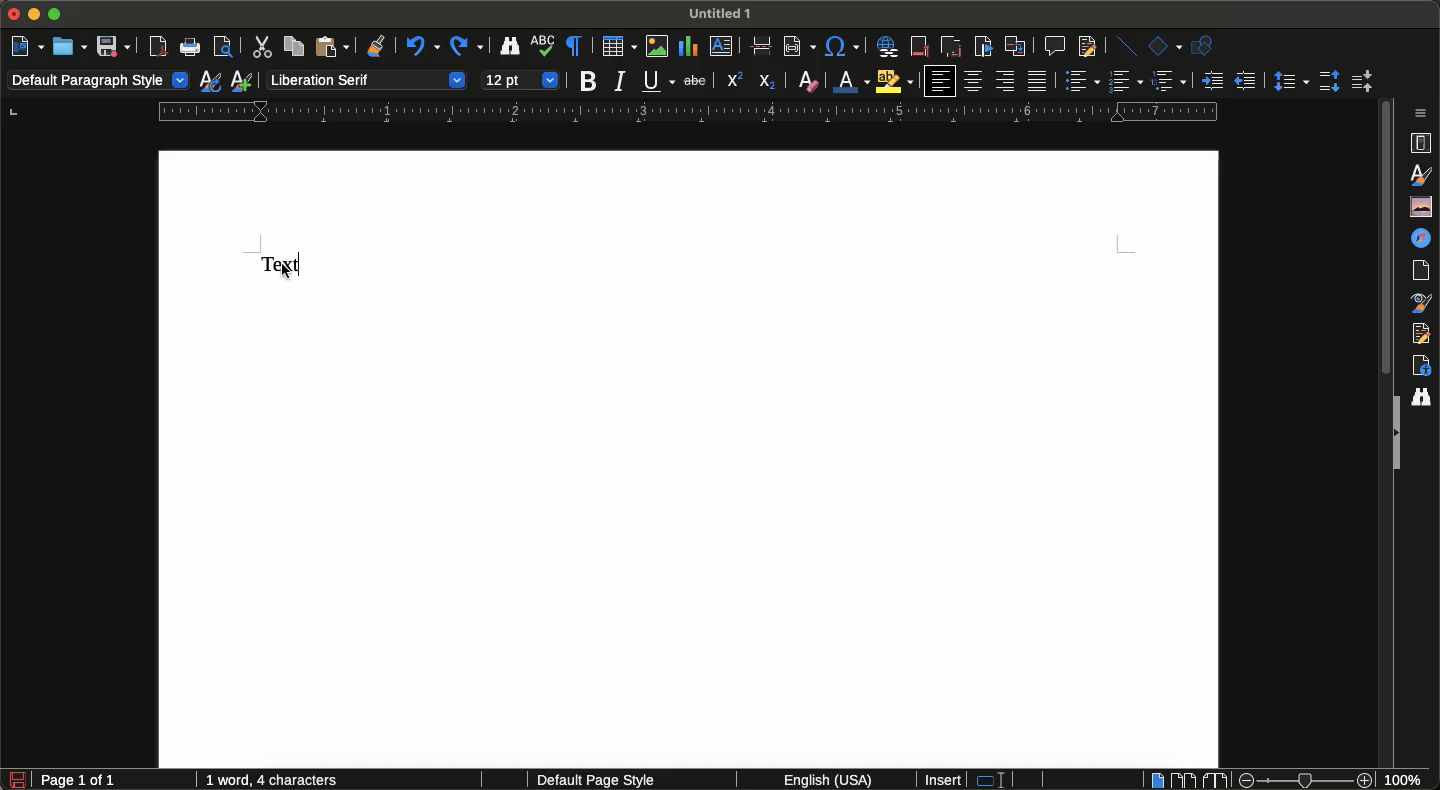  What do you see at coordinates (57, 14) in the screenshot?
I see `Maximize` at bounding box center [57, 14].